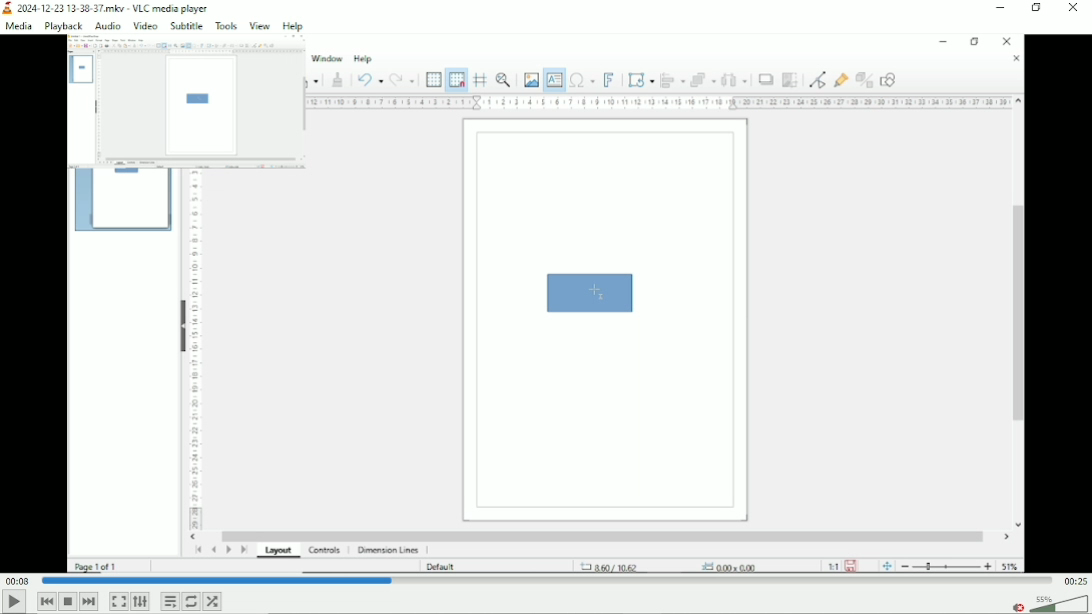 This screenshot has width=1092, height=614. What do you see at coordinates (1016, 606) in the screenshot?
I see `volume on/off` at bounding box center [1016, 606].